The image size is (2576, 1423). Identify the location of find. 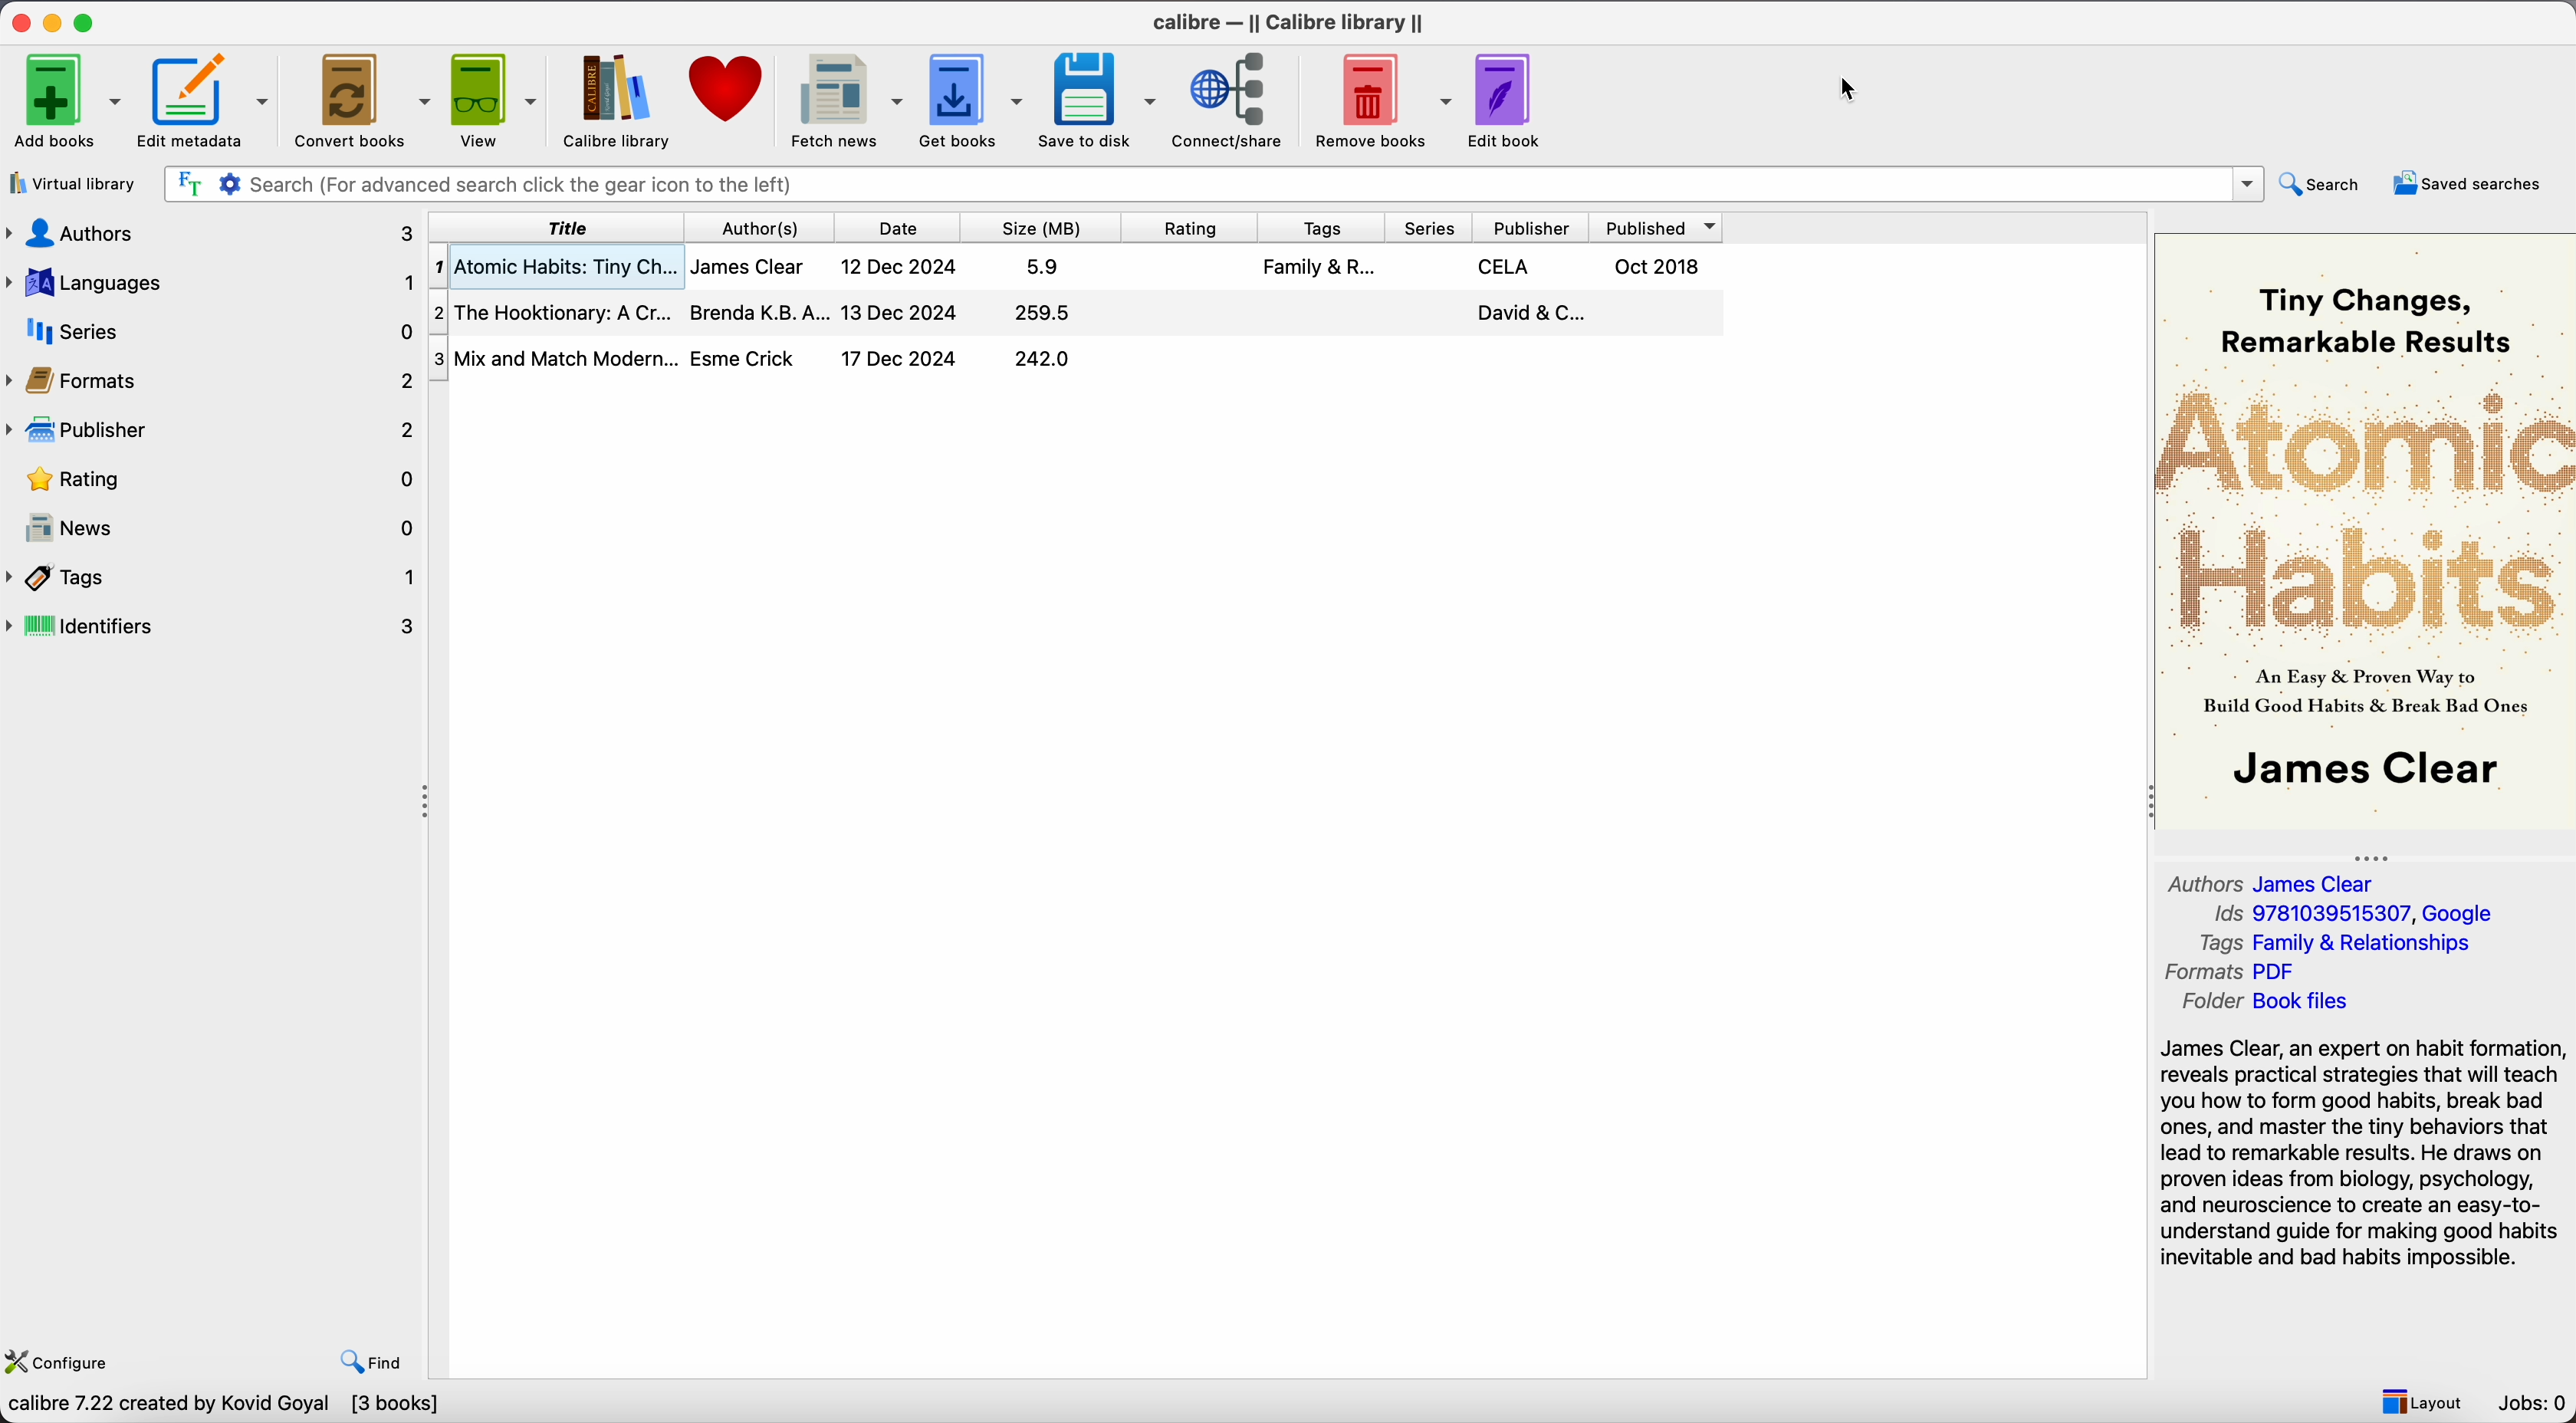
(372, 1363).